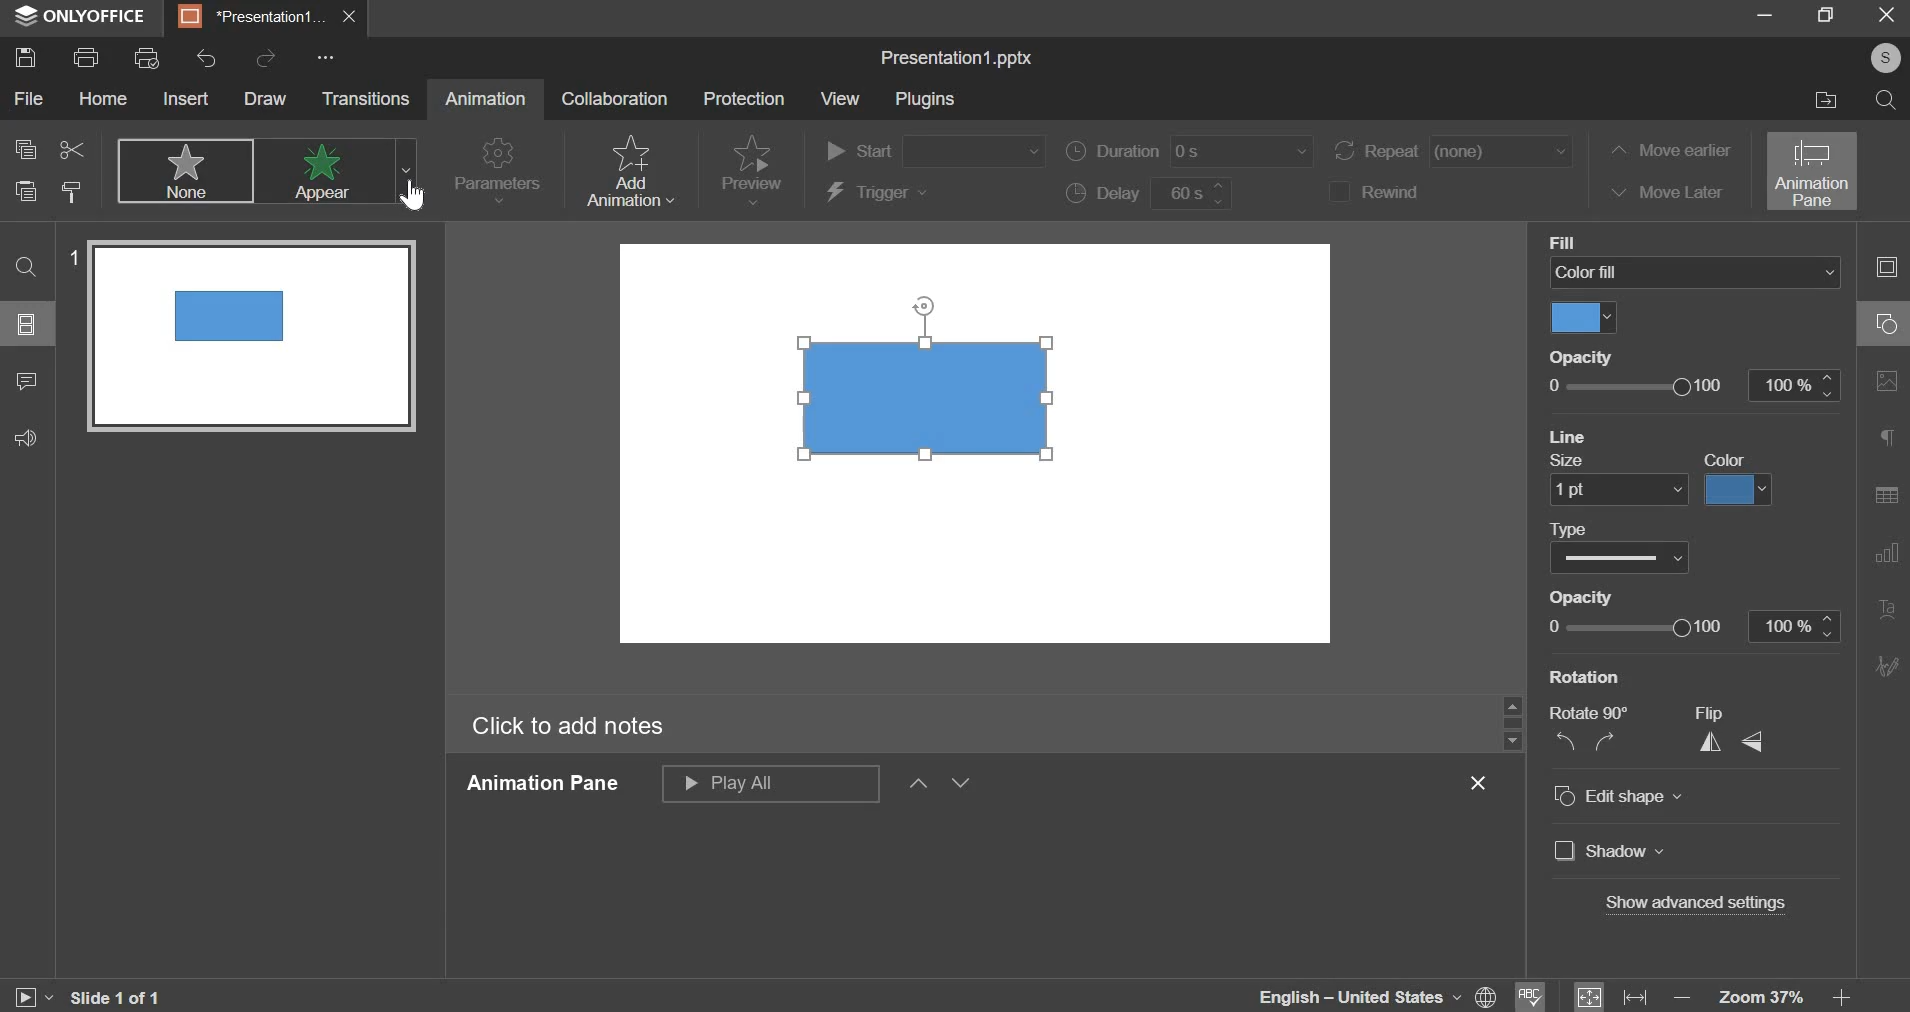 The image size is (1910, 1012). What do you see at coordinates (1886, 380) in the screenshot?
I see `Background Settings` at bounding box center [1886, 380].